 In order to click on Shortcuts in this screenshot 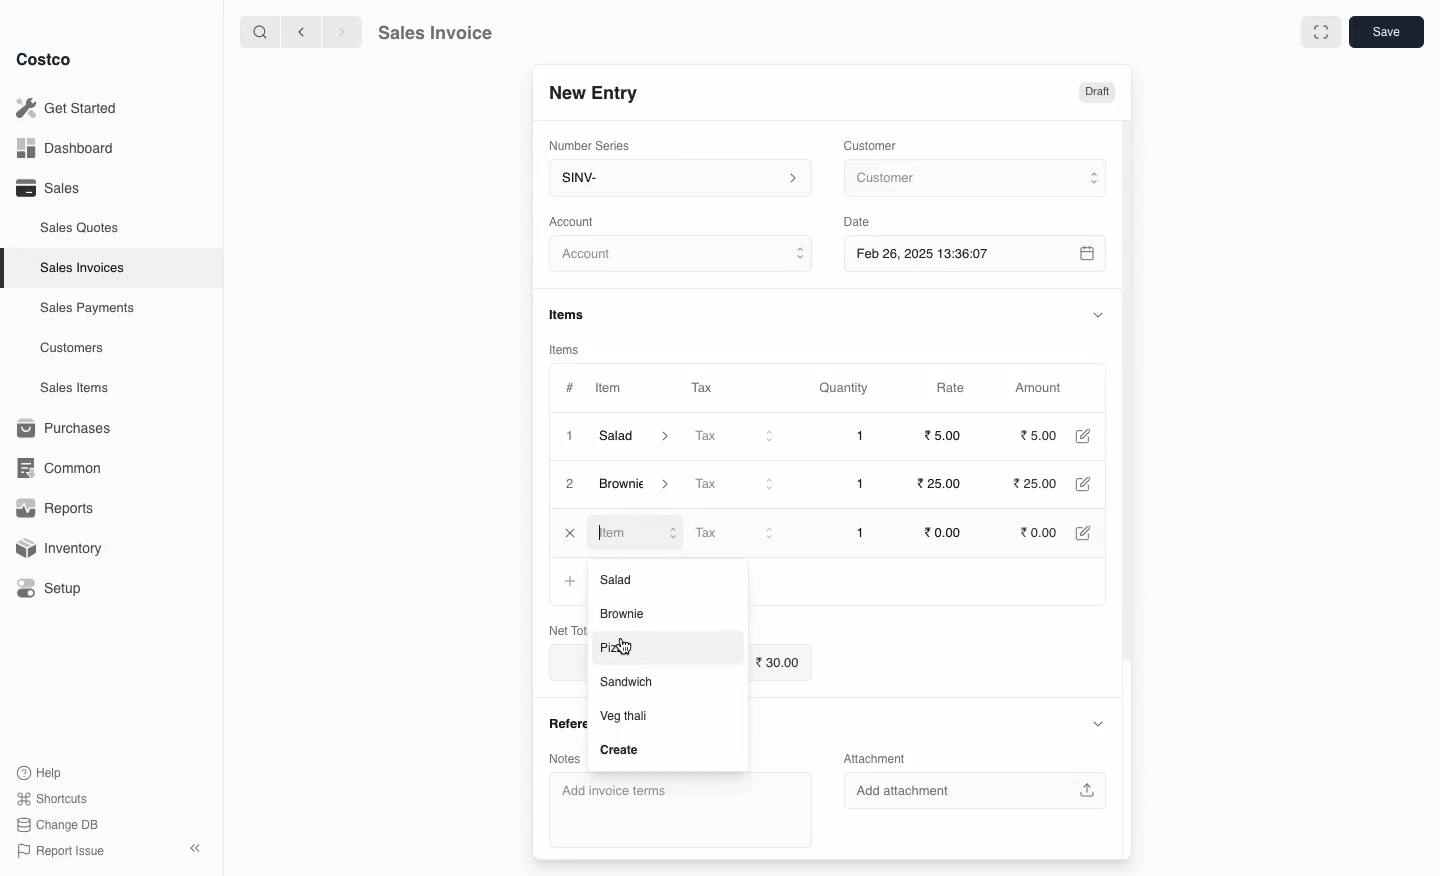, I will do `click(51, 799)`.